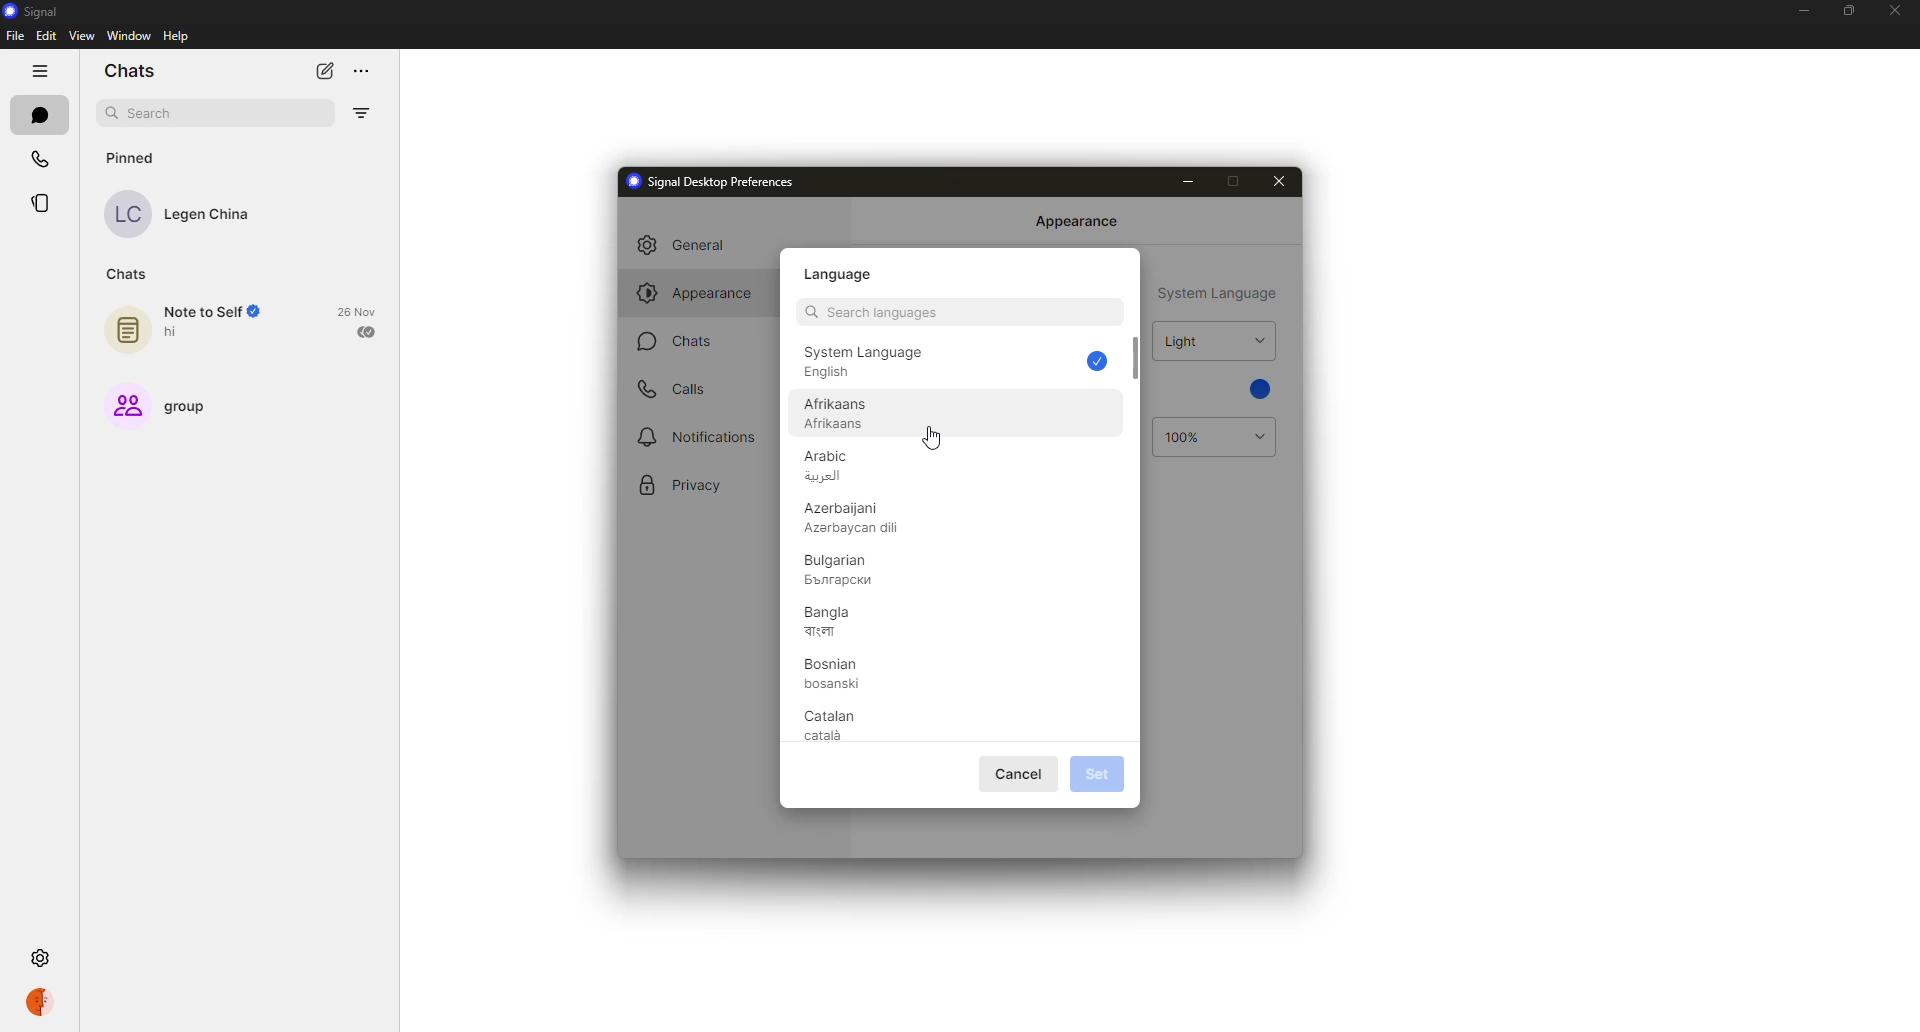  Describe the element at coordinates (39, 114) in the screenshot. I see `chats` at that location.